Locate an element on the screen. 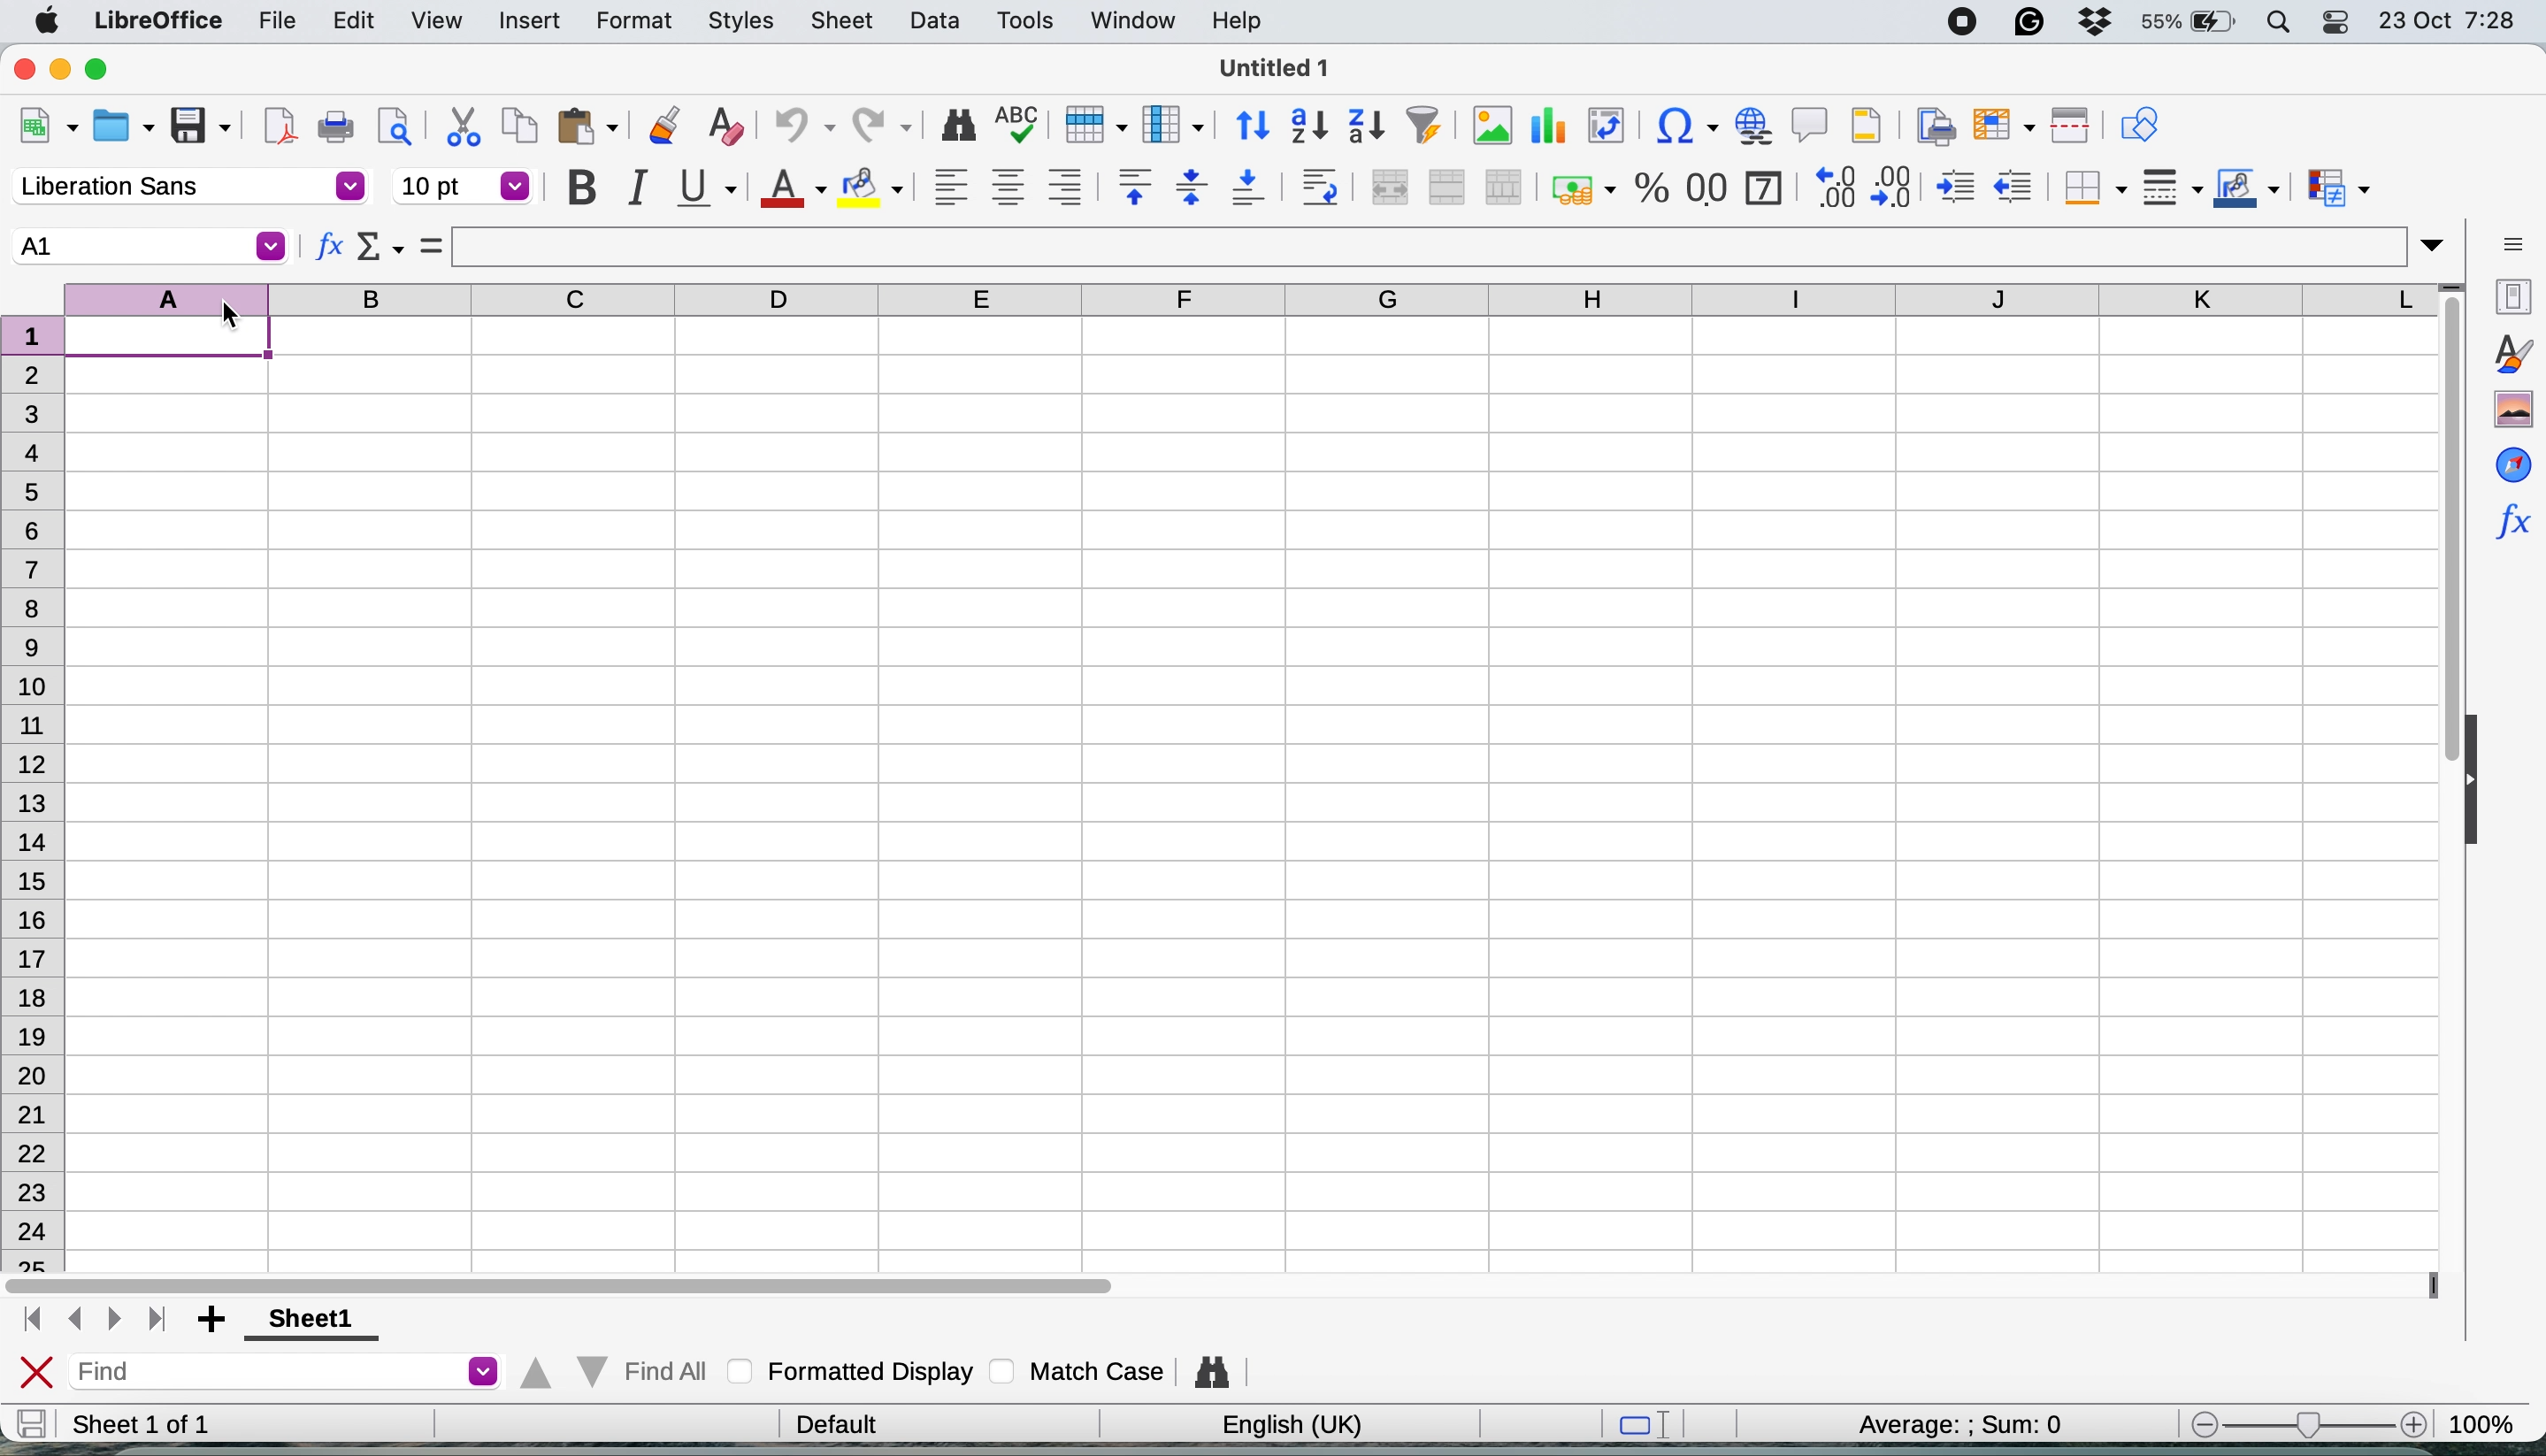 The width and height of the screenshot is (2546, 1456). find and replace is located at coordinates (951, 124).